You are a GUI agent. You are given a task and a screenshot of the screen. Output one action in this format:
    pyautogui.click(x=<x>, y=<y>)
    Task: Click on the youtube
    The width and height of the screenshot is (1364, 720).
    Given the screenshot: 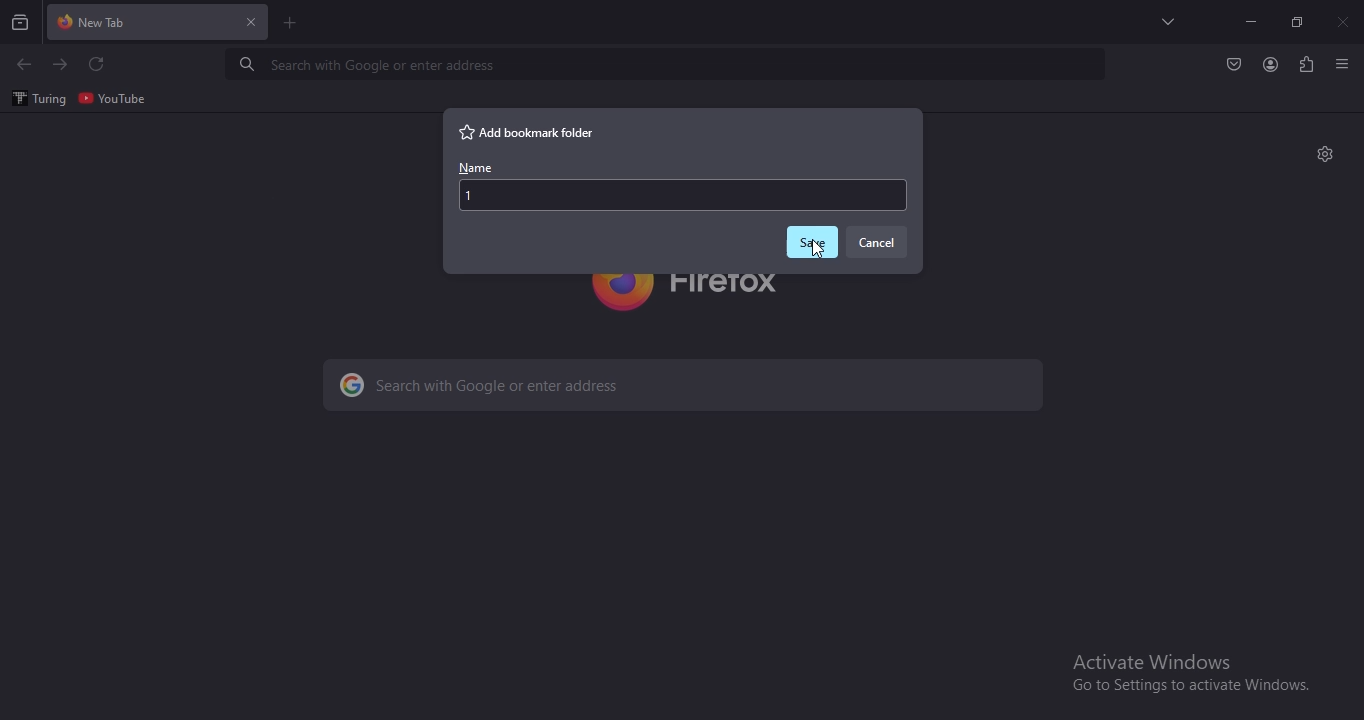 What is the action you would take?
    pyautogui.click(x=113, y=97)
    